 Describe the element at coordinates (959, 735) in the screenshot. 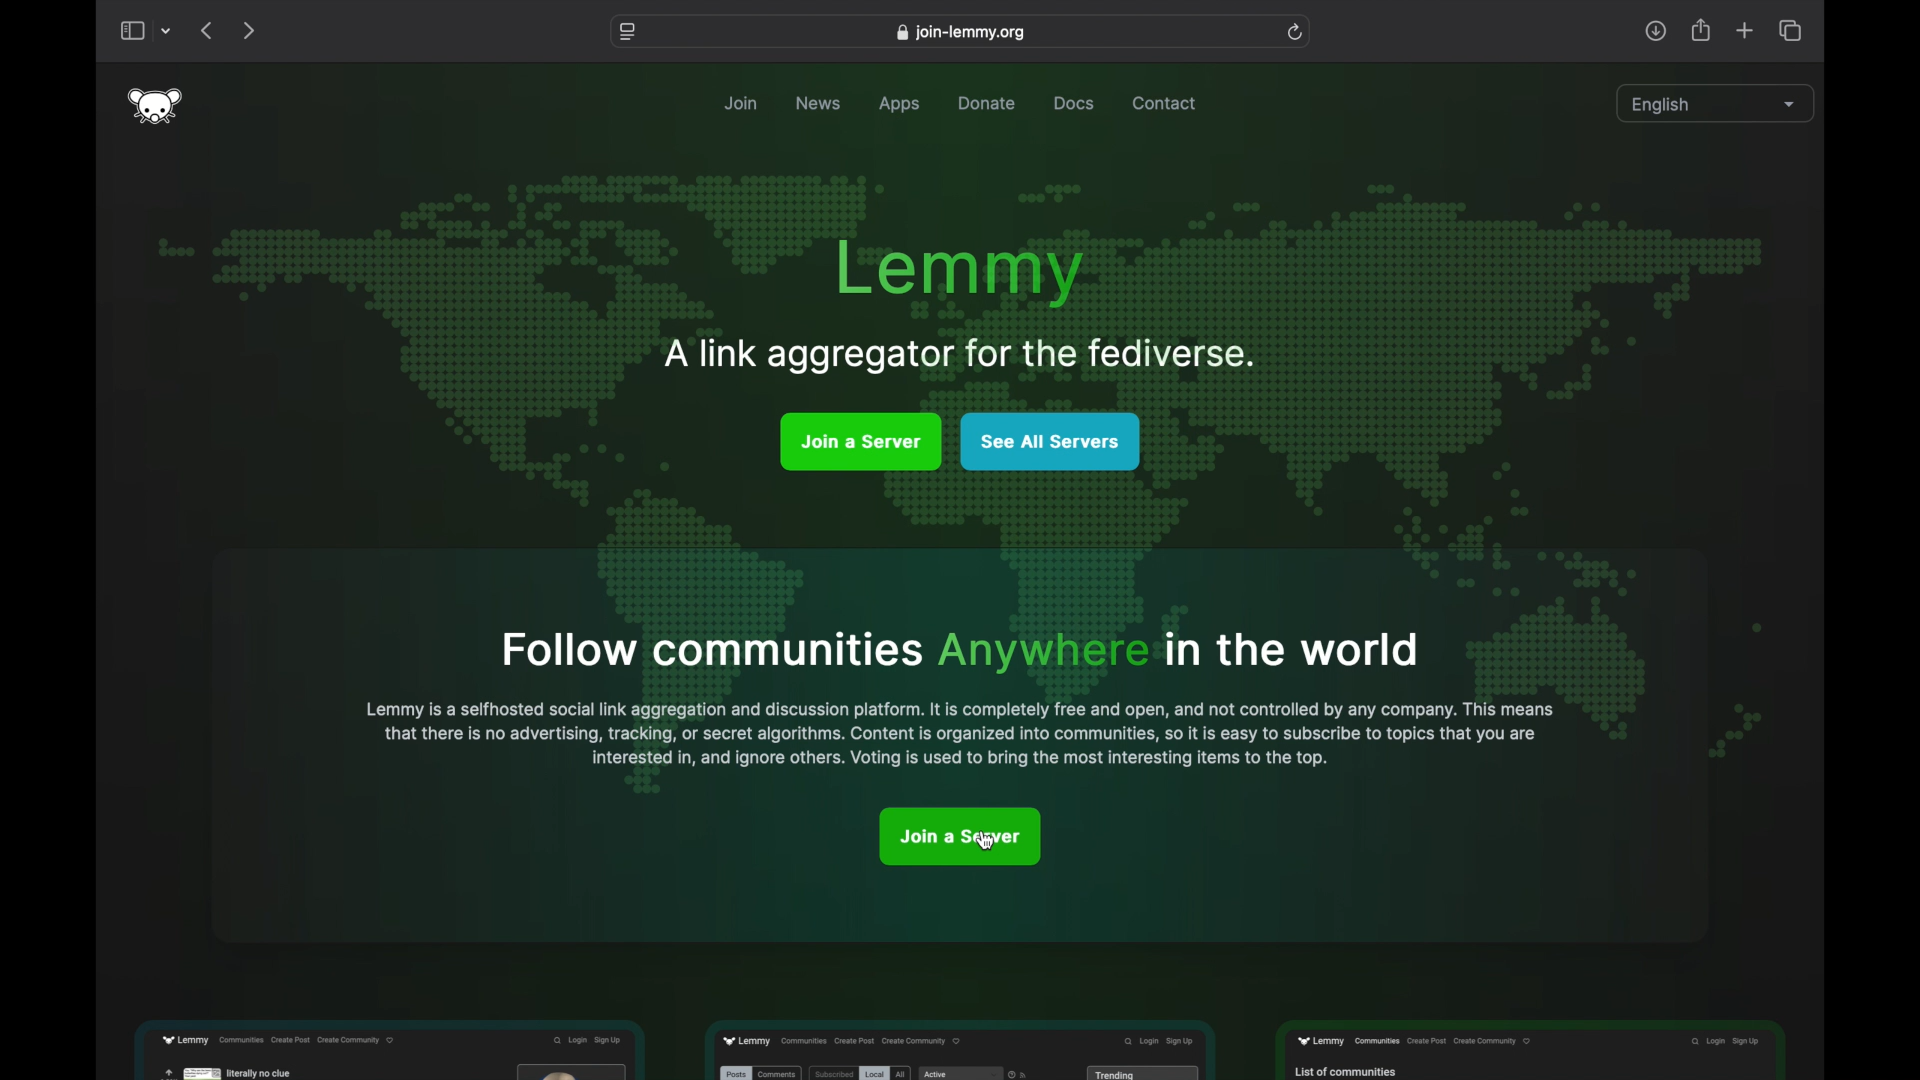

I see `info` at that location.